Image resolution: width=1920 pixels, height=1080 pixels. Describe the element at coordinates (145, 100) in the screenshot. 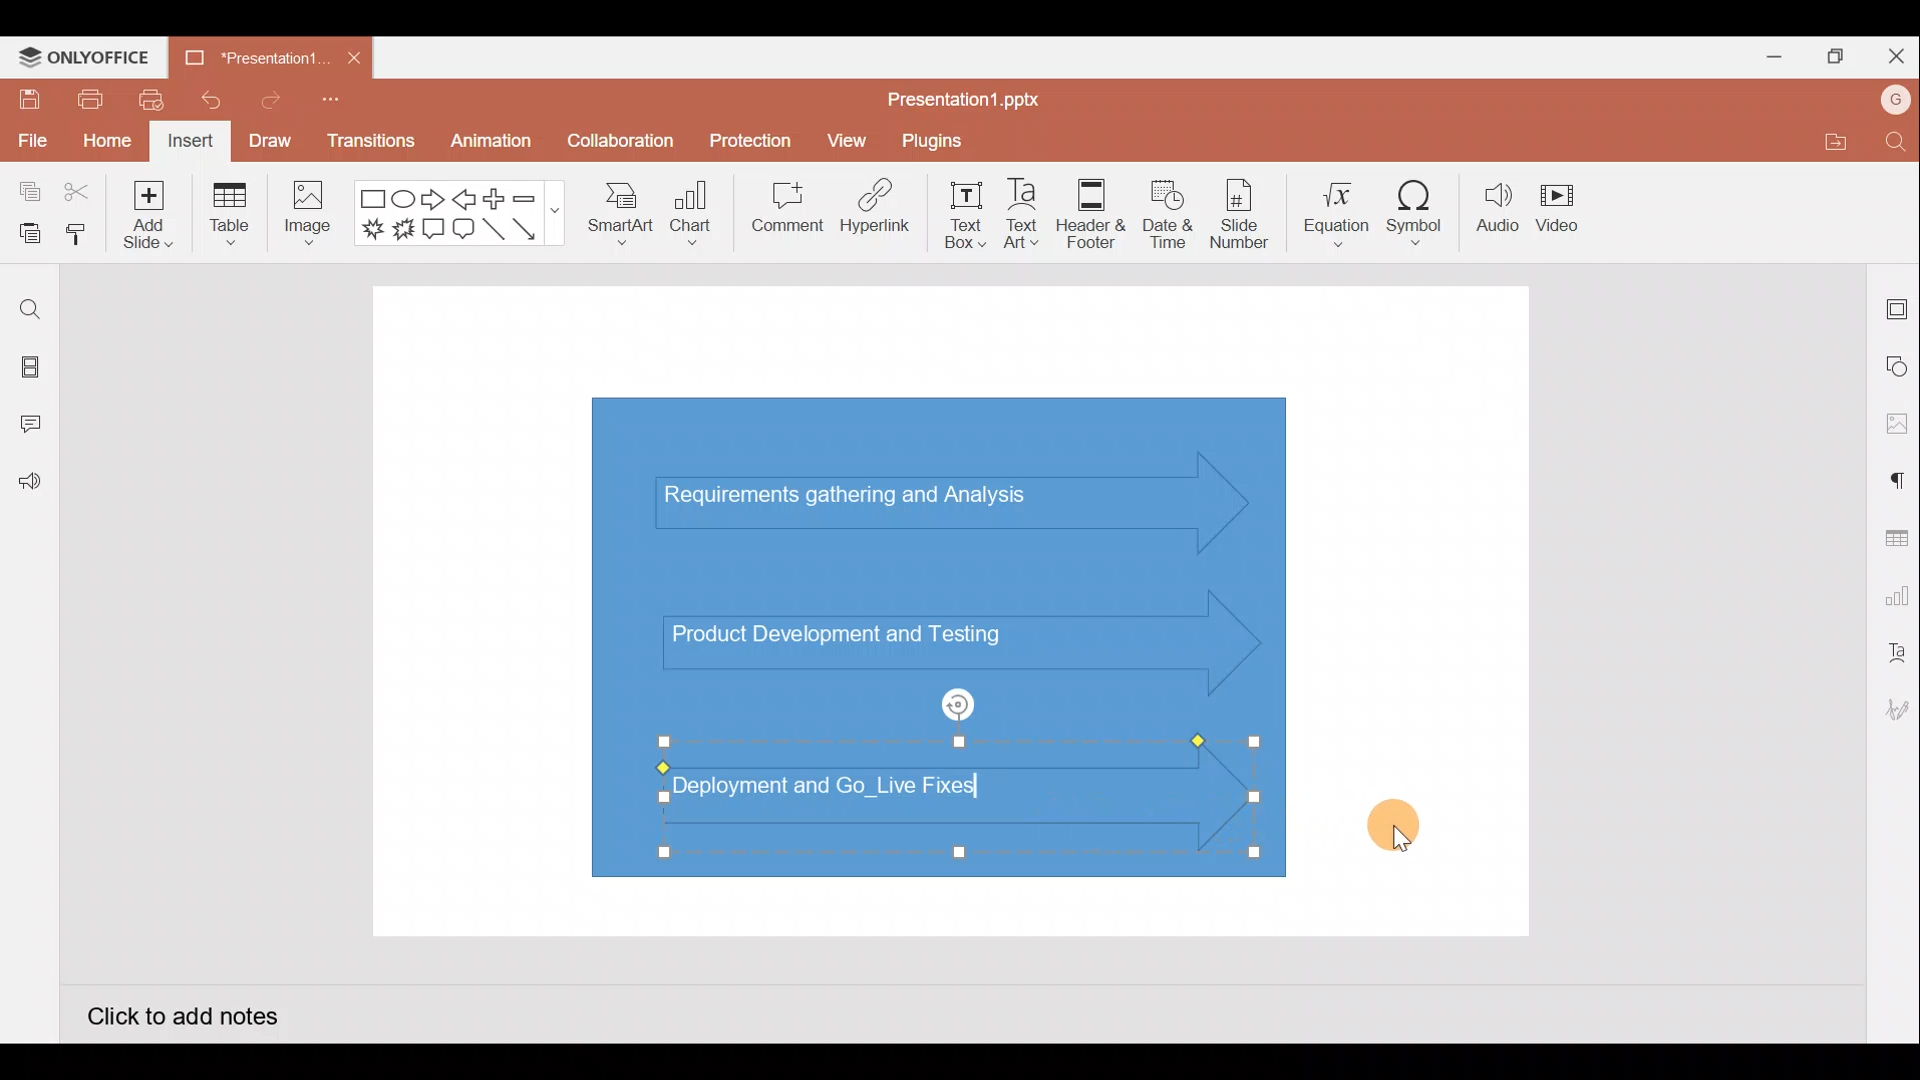

I see `Quick print` at that location.